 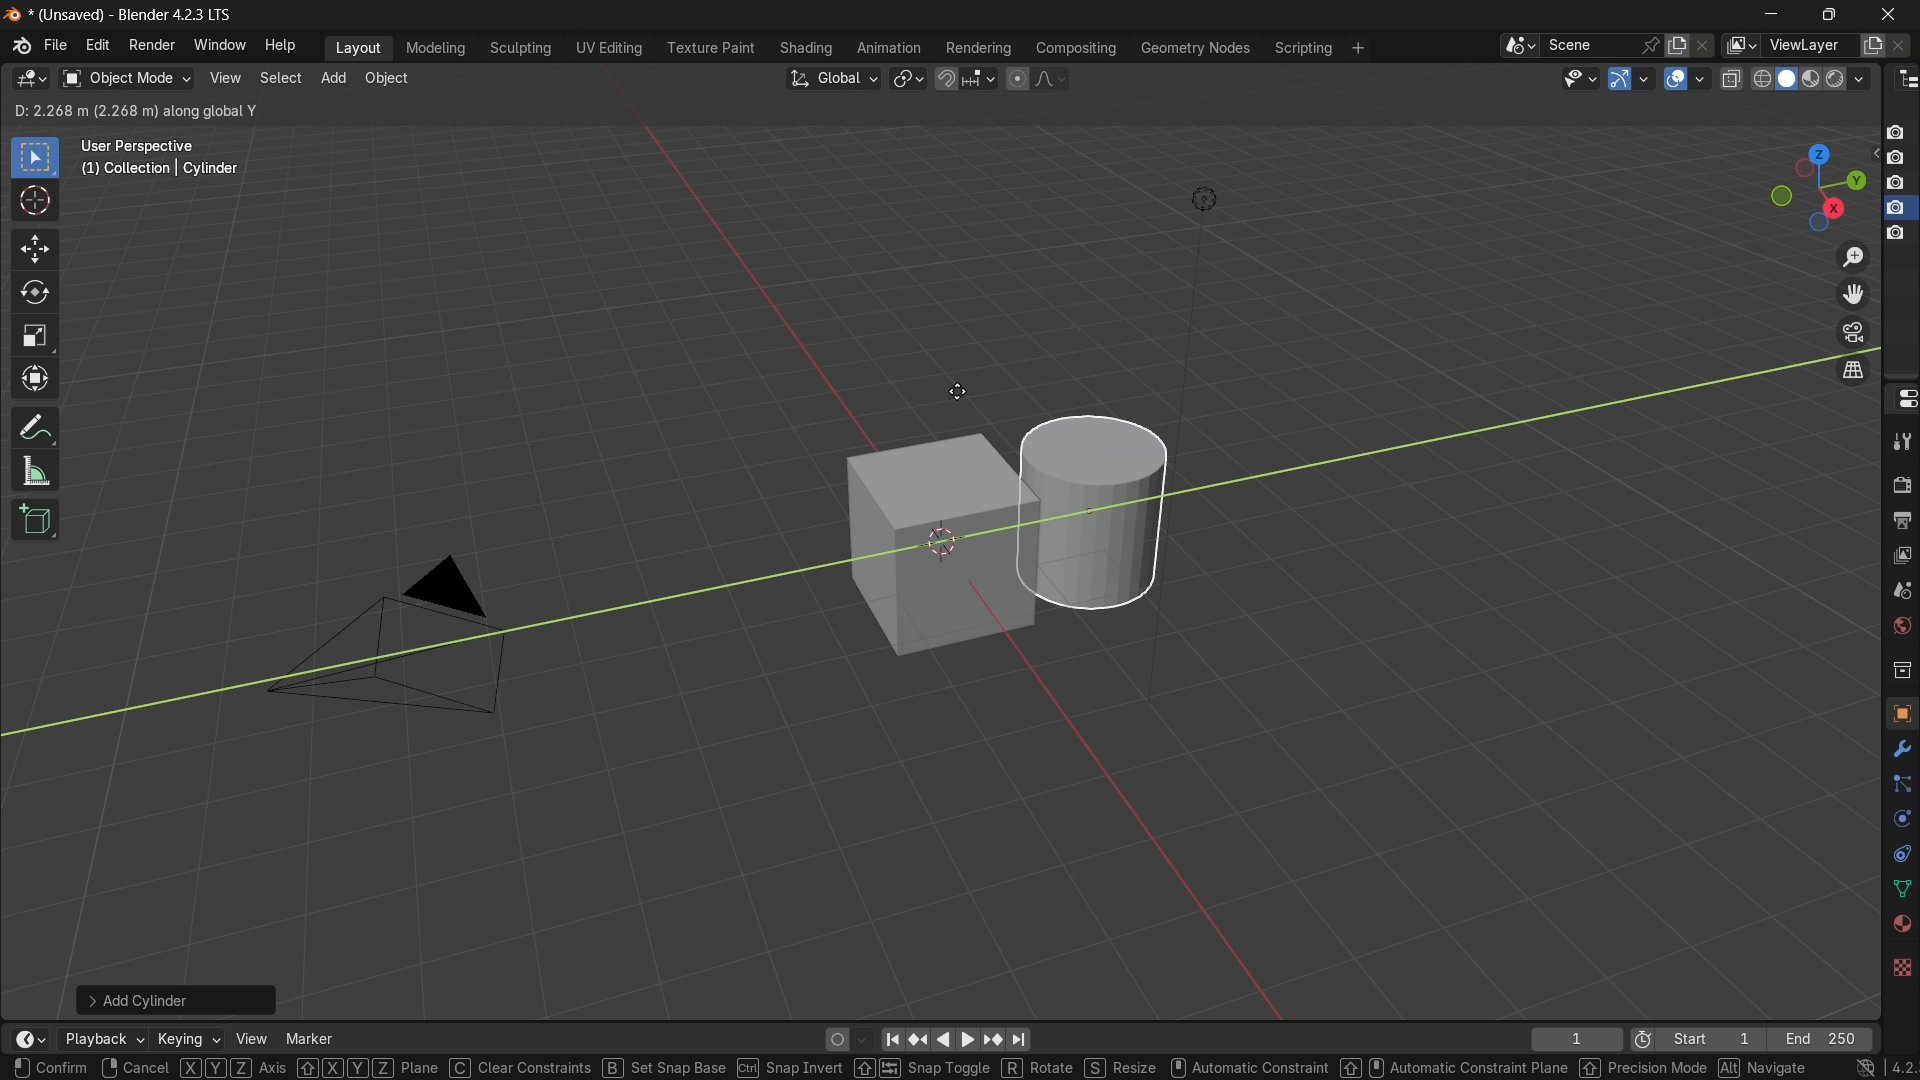 I want to click on camera, so click(x=385, y=633).